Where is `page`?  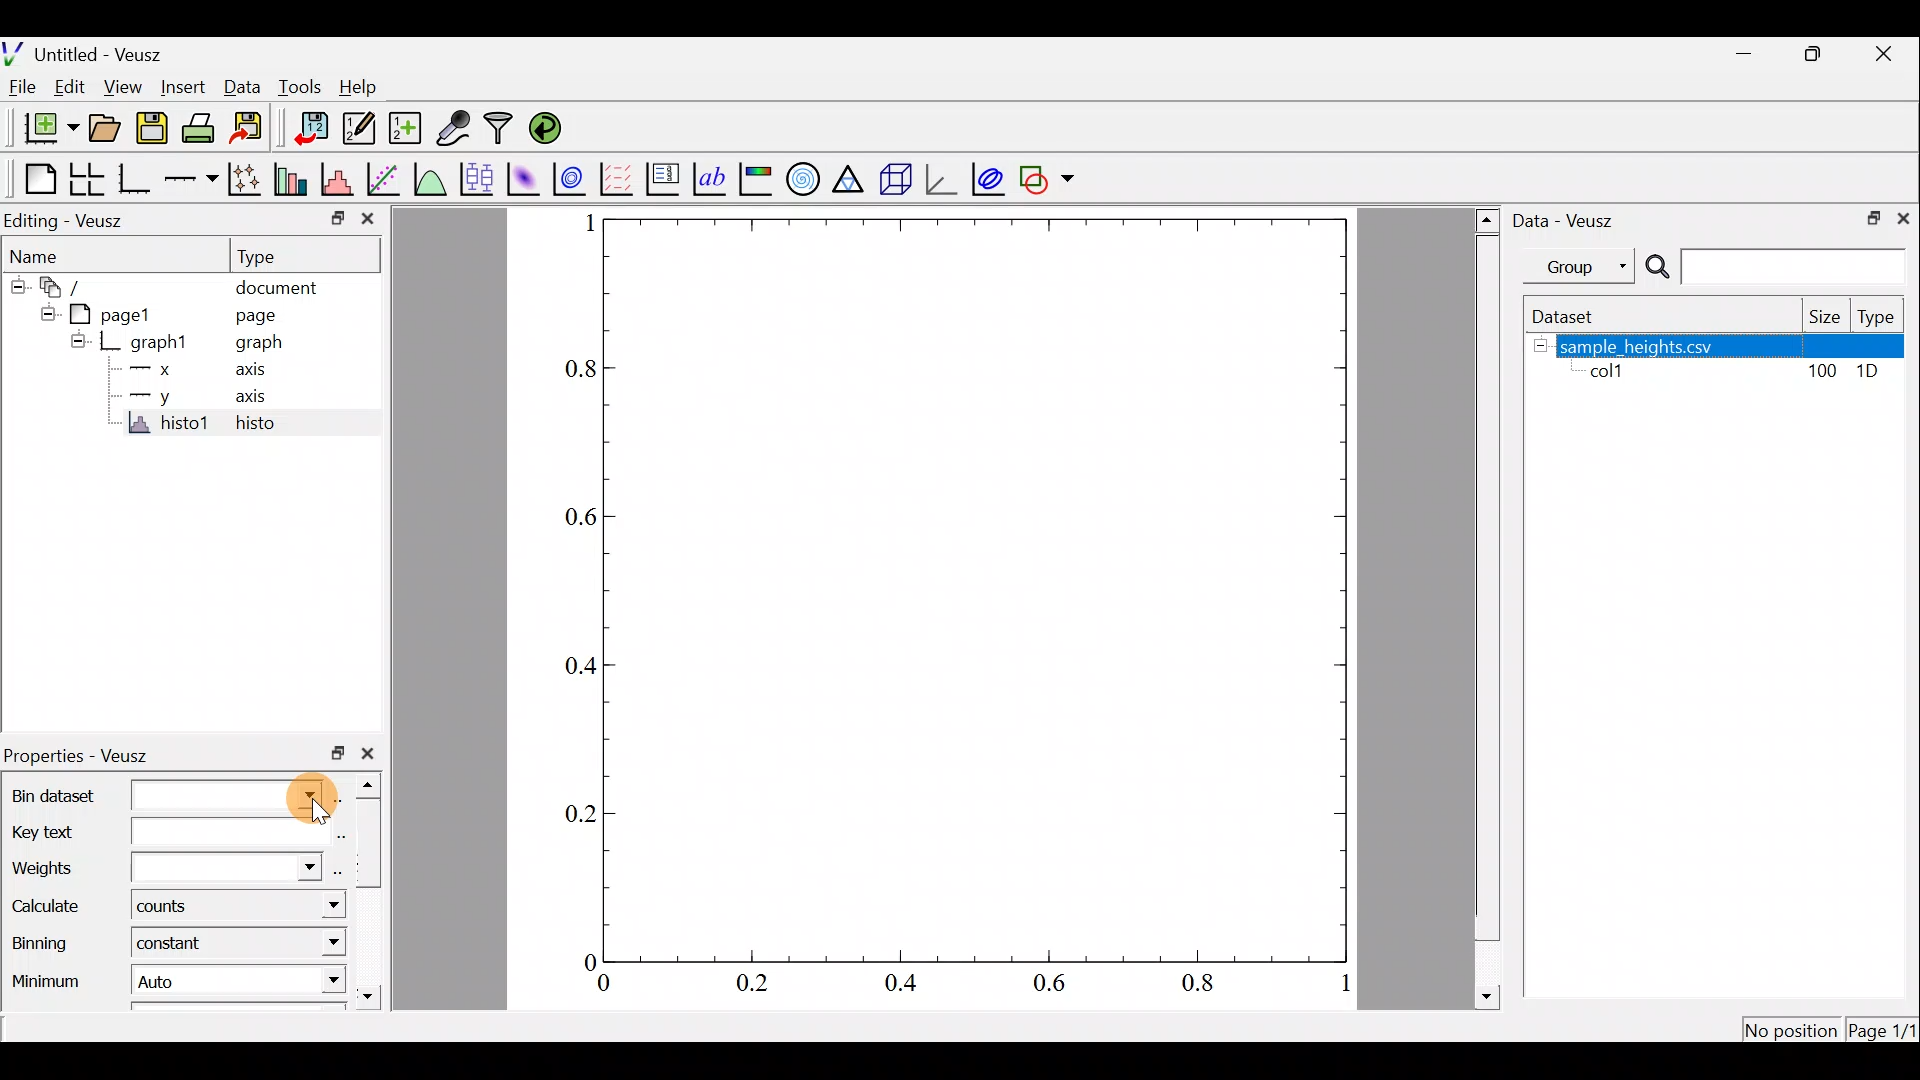
page is located at coordinates (121, 315).